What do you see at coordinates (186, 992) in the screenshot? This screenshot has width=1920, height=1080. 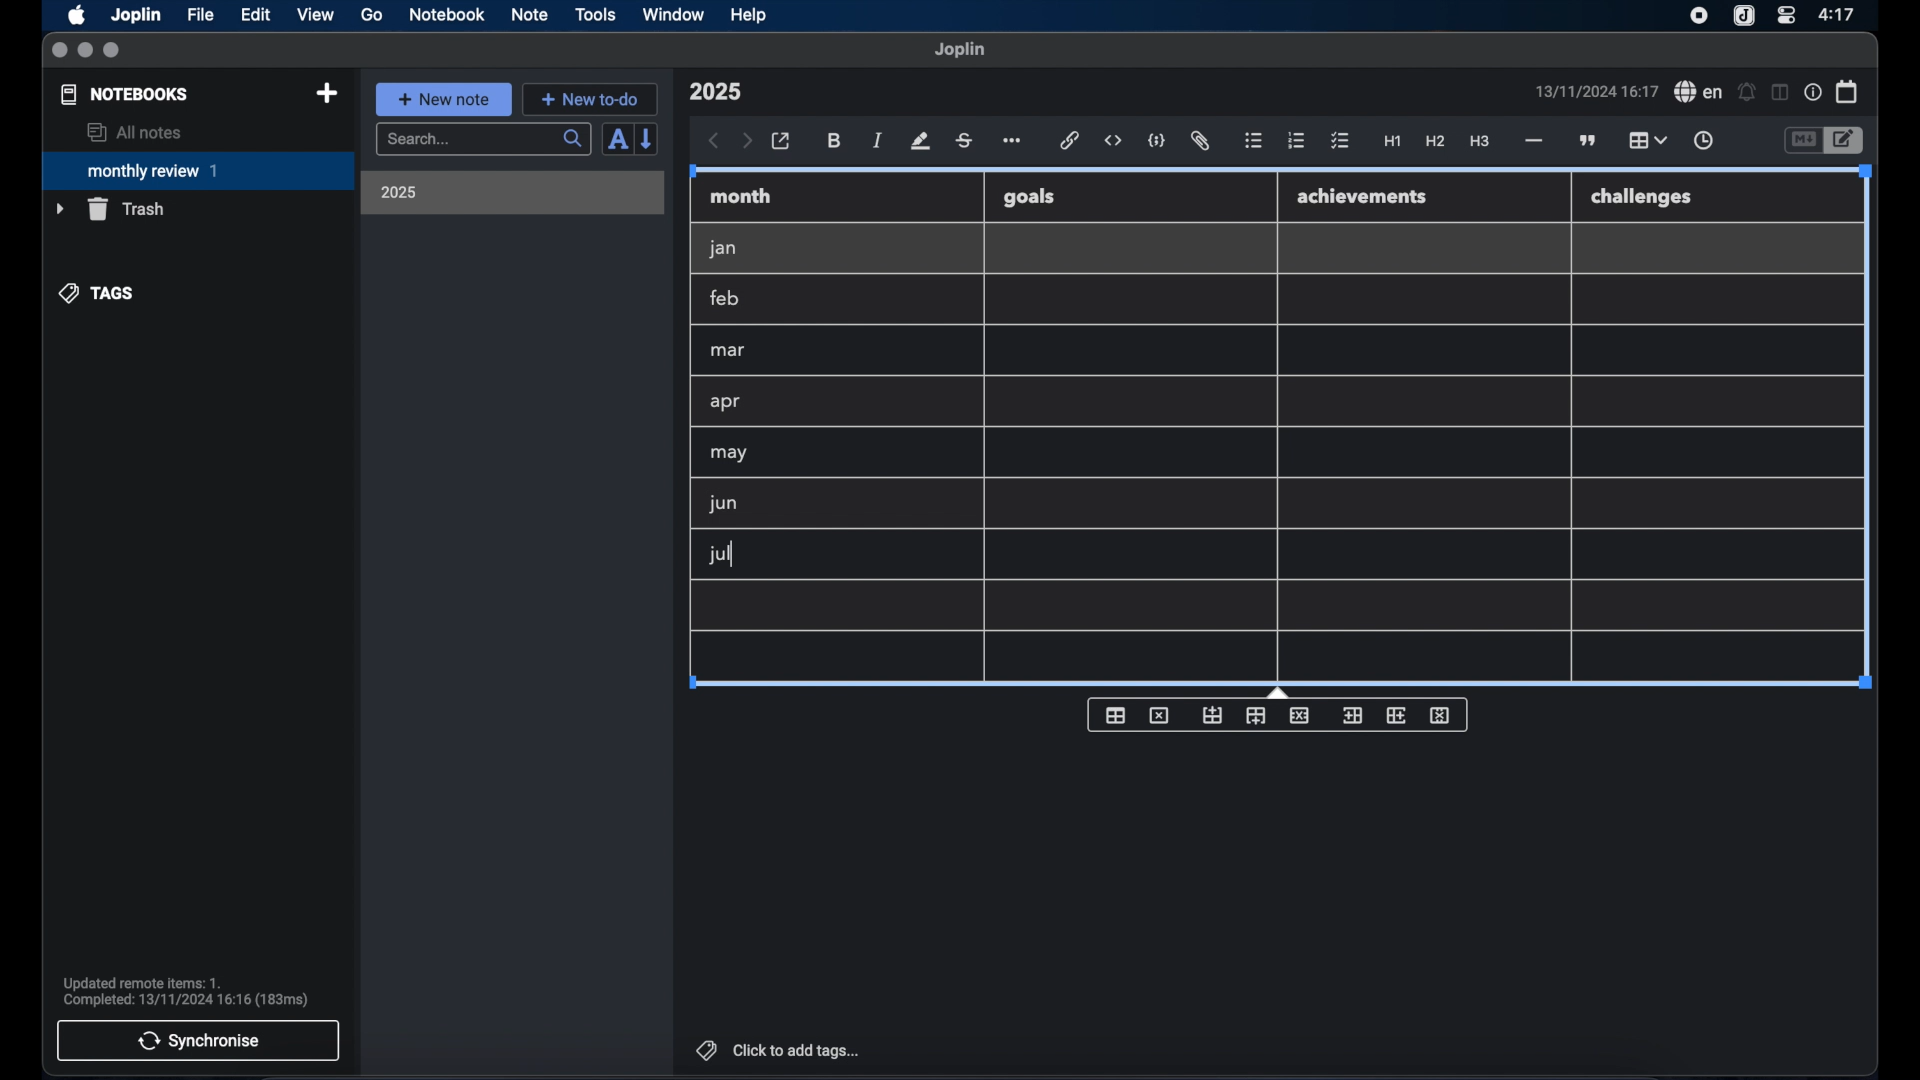 I see `sync notification` at bounding box center [186, 992].